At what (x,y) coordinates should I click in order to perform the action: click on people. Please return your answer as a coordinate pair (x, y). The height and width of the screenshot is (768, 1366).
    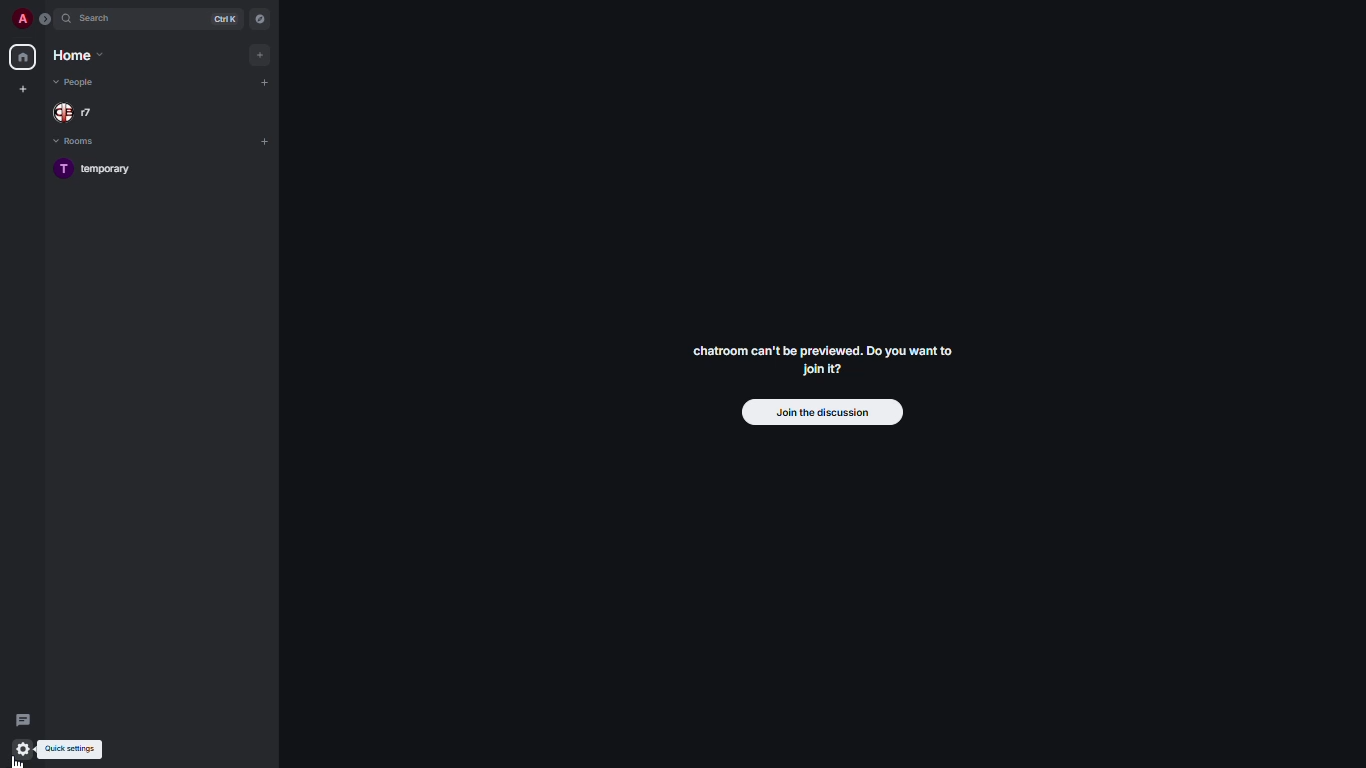
    Looking at the image, I should click on (83, 83).